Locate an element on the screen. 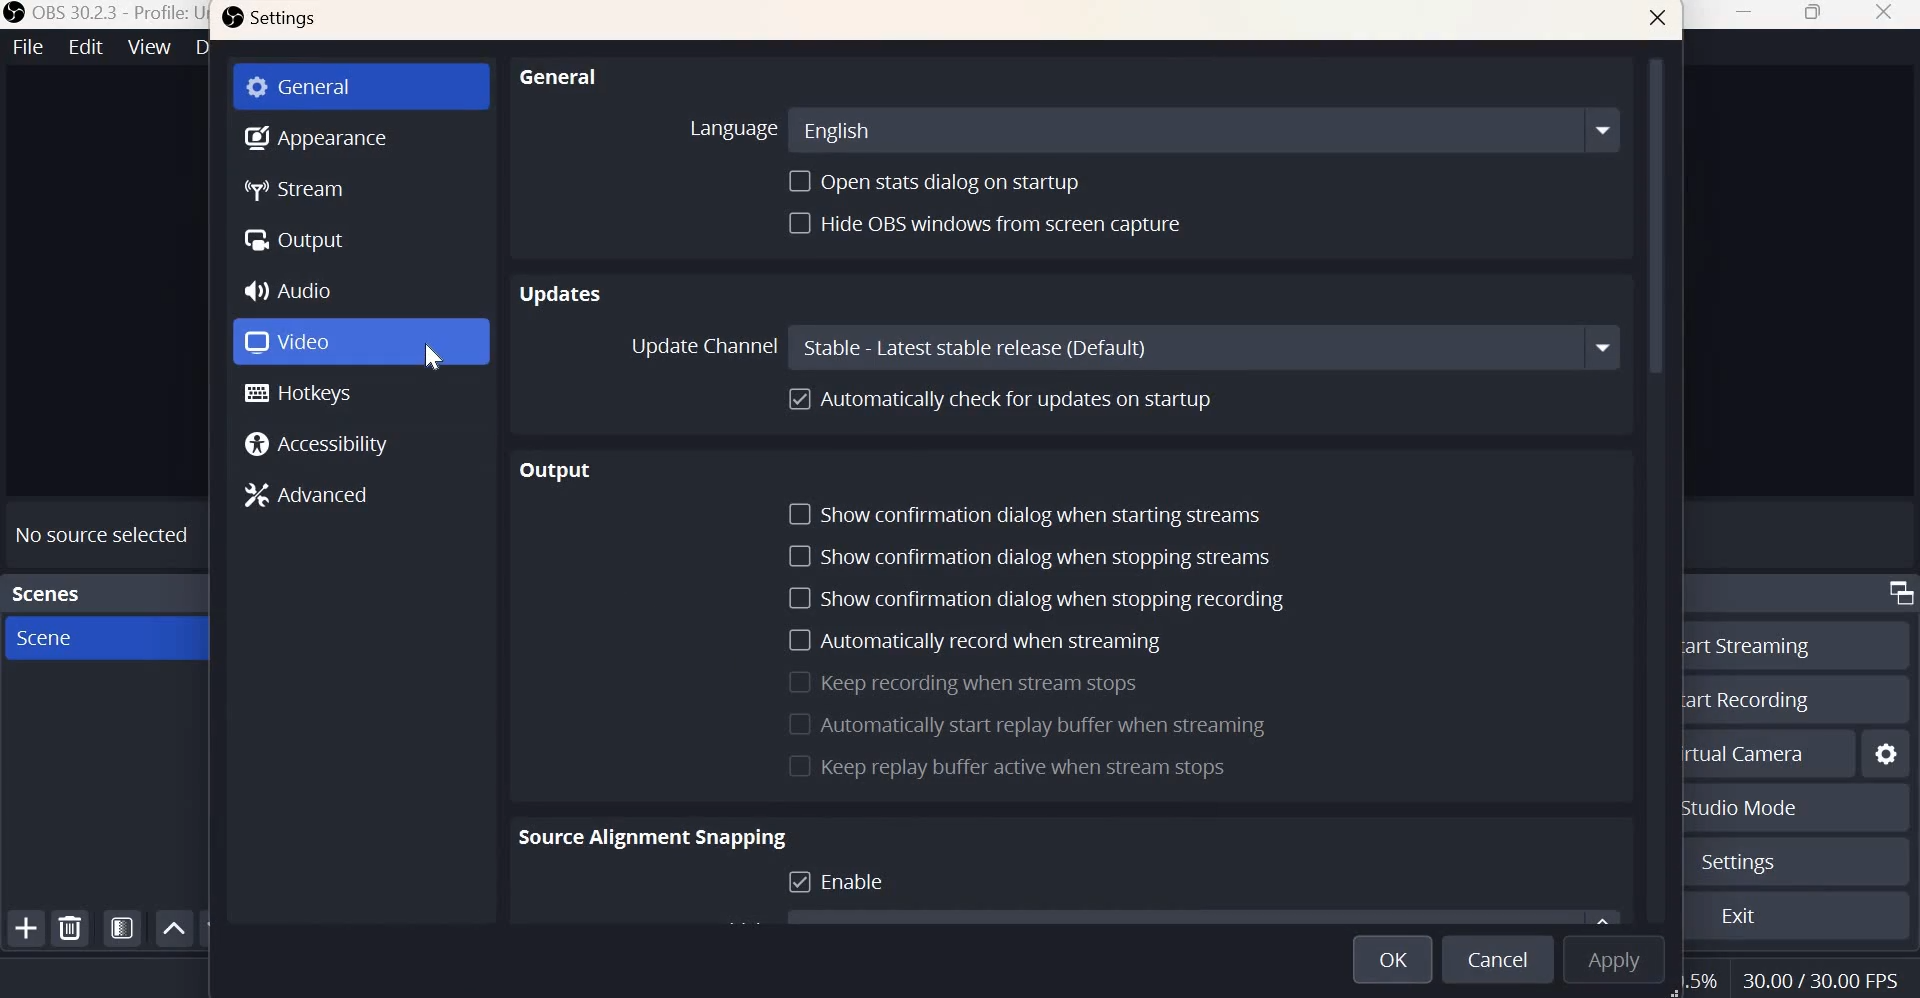 The width and height of the screenshot is (1920, 998). Source Alignment Snapping is located at coordinates (655, 835).